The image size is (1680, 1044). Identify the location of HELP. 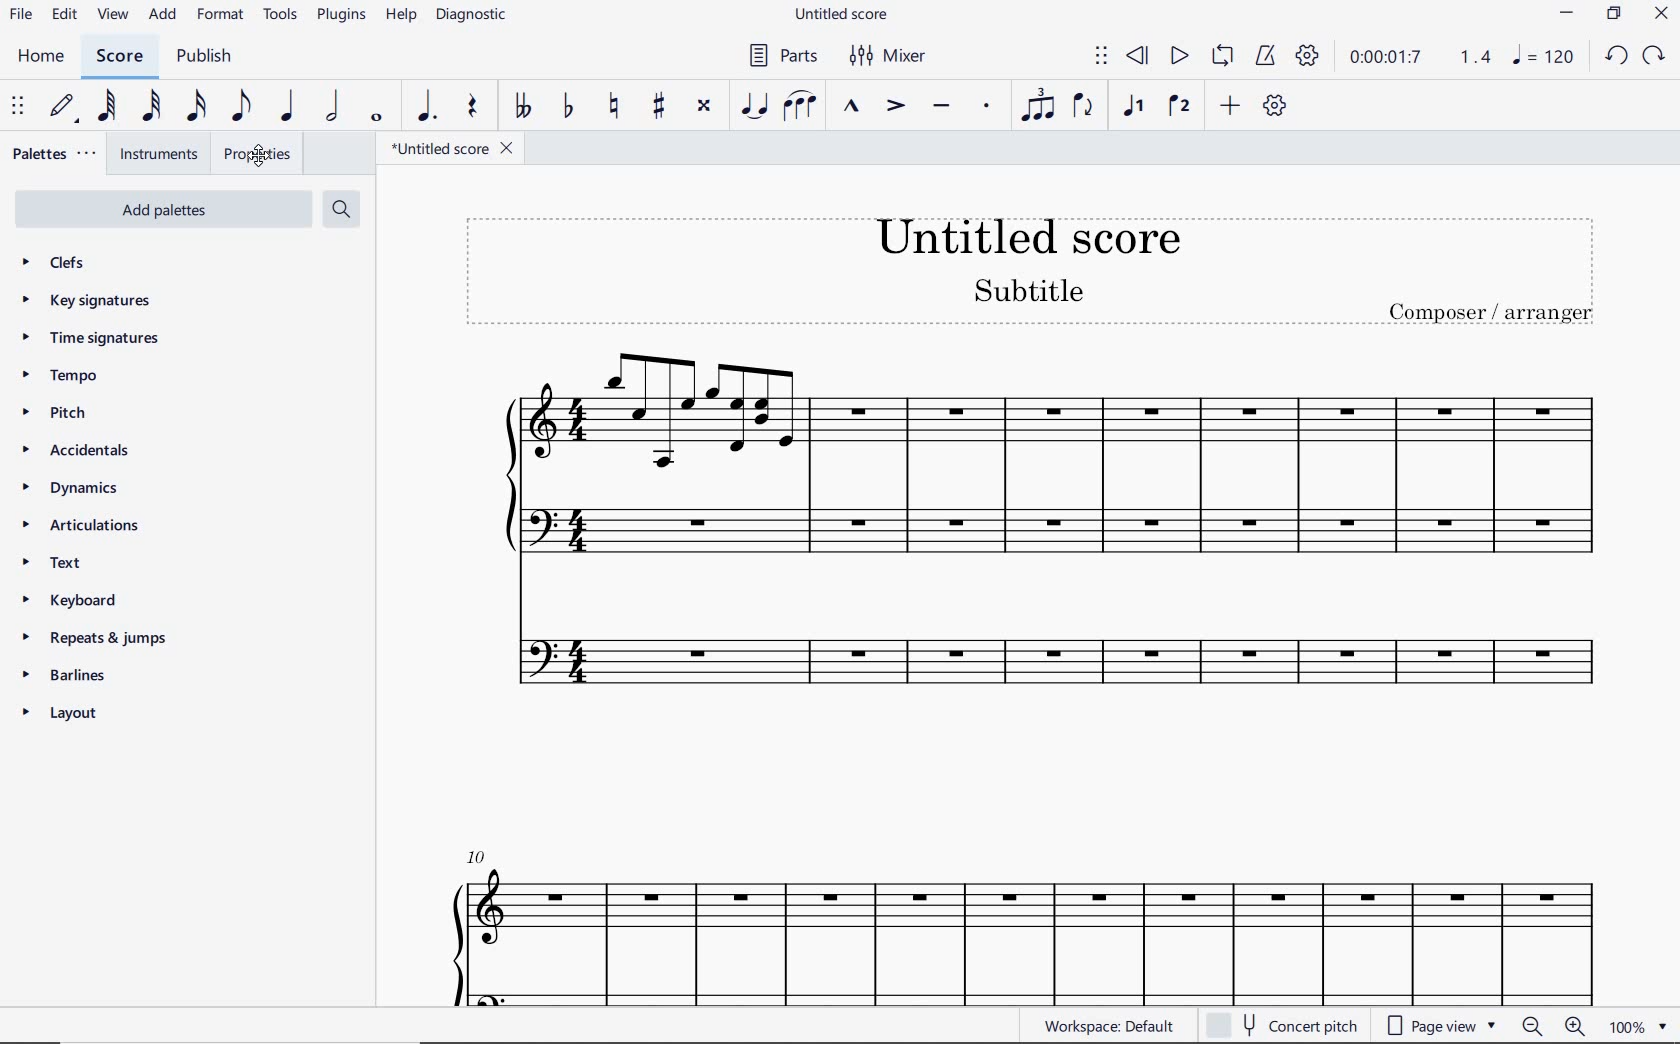
(401, 15).